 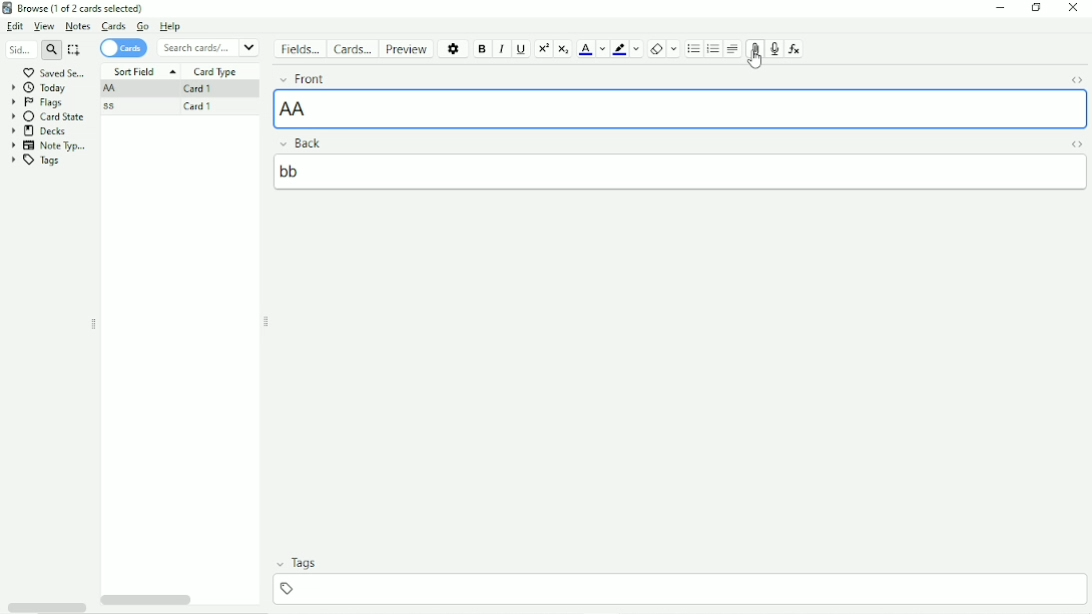 What do you see at coordinates (755, 64) in the screenshot?
I see `Cursor` at bounding box center [755, 64].